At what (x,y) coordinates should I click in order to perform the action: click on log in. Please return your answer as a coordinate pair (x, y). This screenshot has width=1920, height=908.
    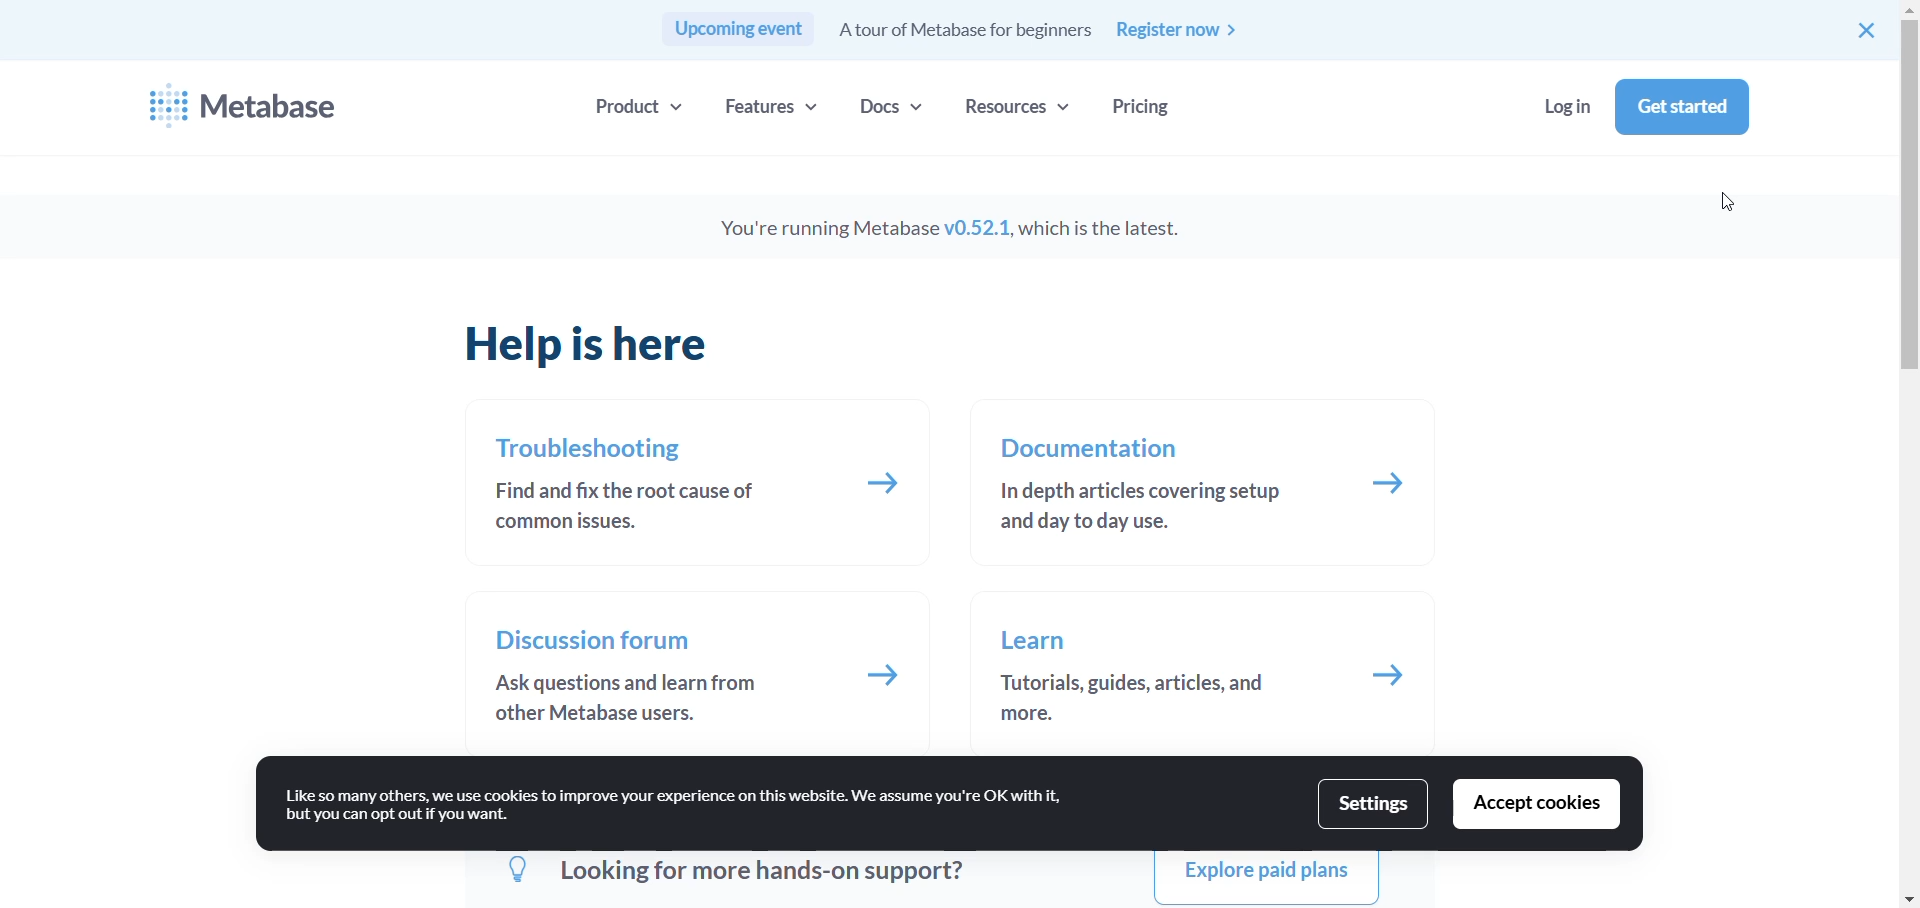
    Looking at the image, I should click on (1568, 106).